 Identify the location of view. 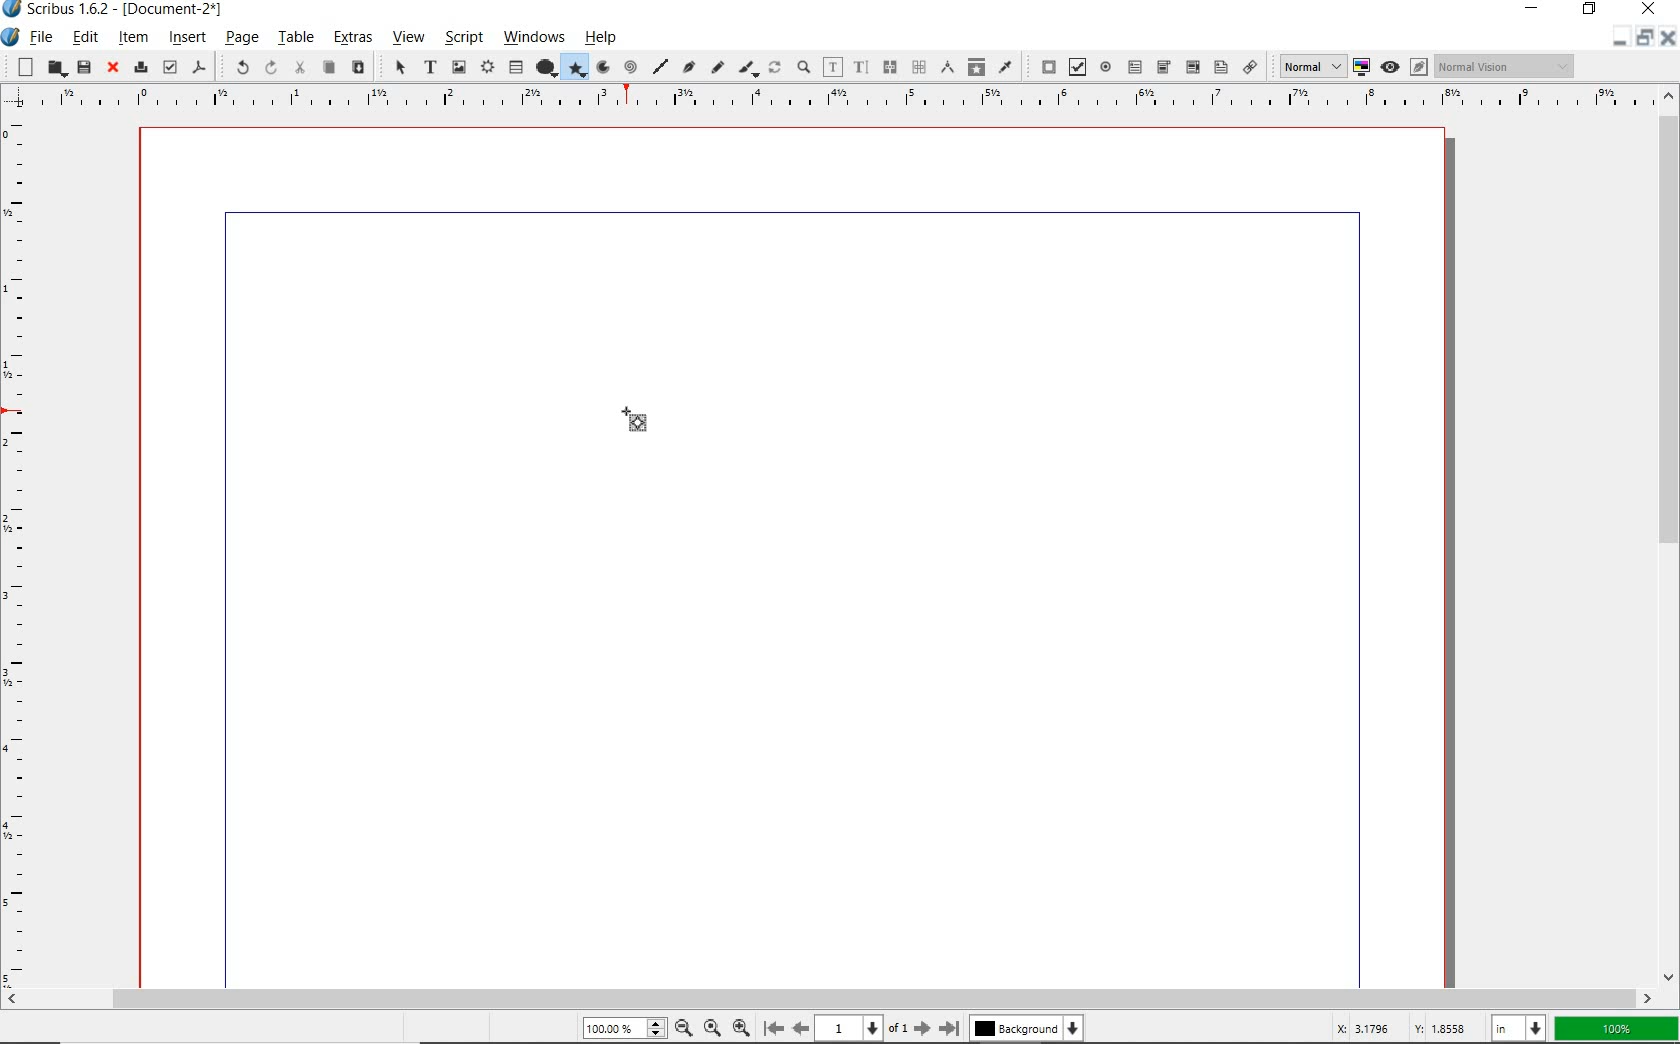
(408, 39).